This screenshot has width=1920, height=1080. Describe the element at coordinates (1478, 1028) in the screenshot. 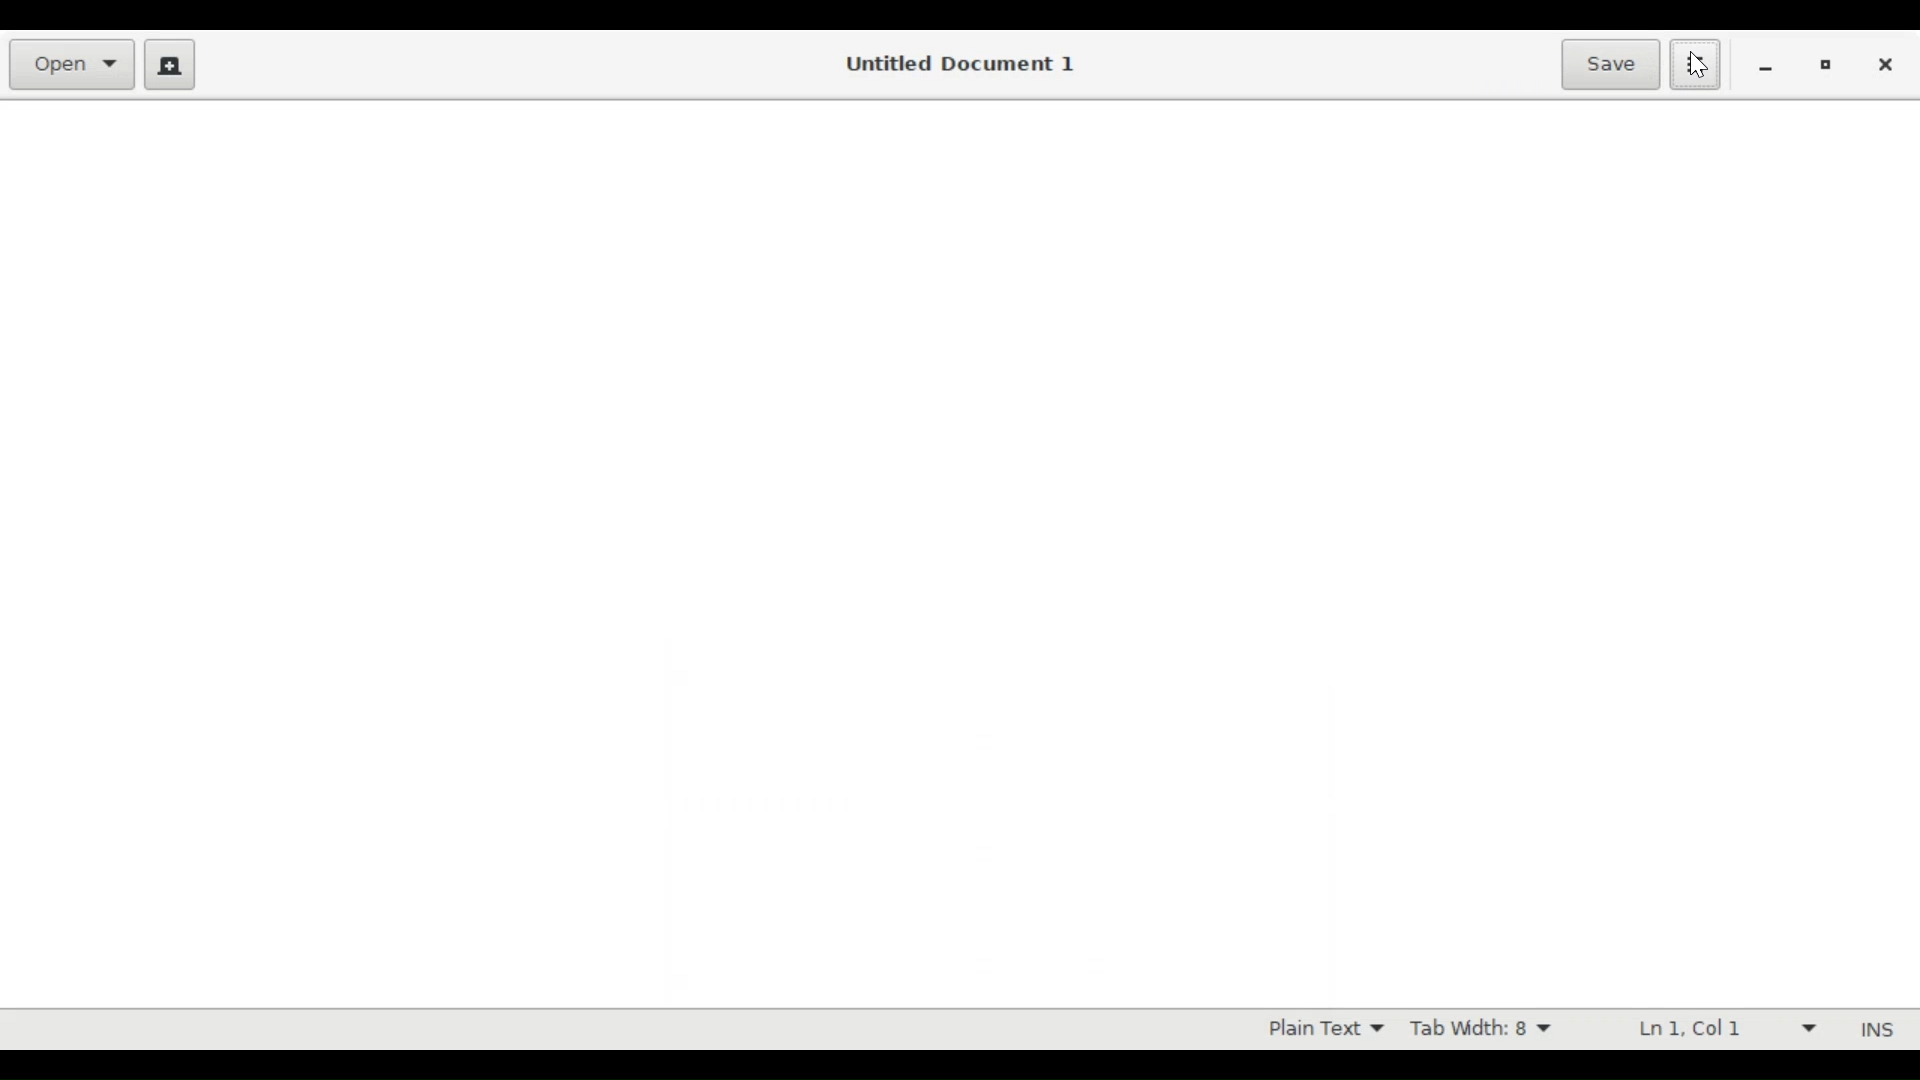

I see `Tab Width` at that location.